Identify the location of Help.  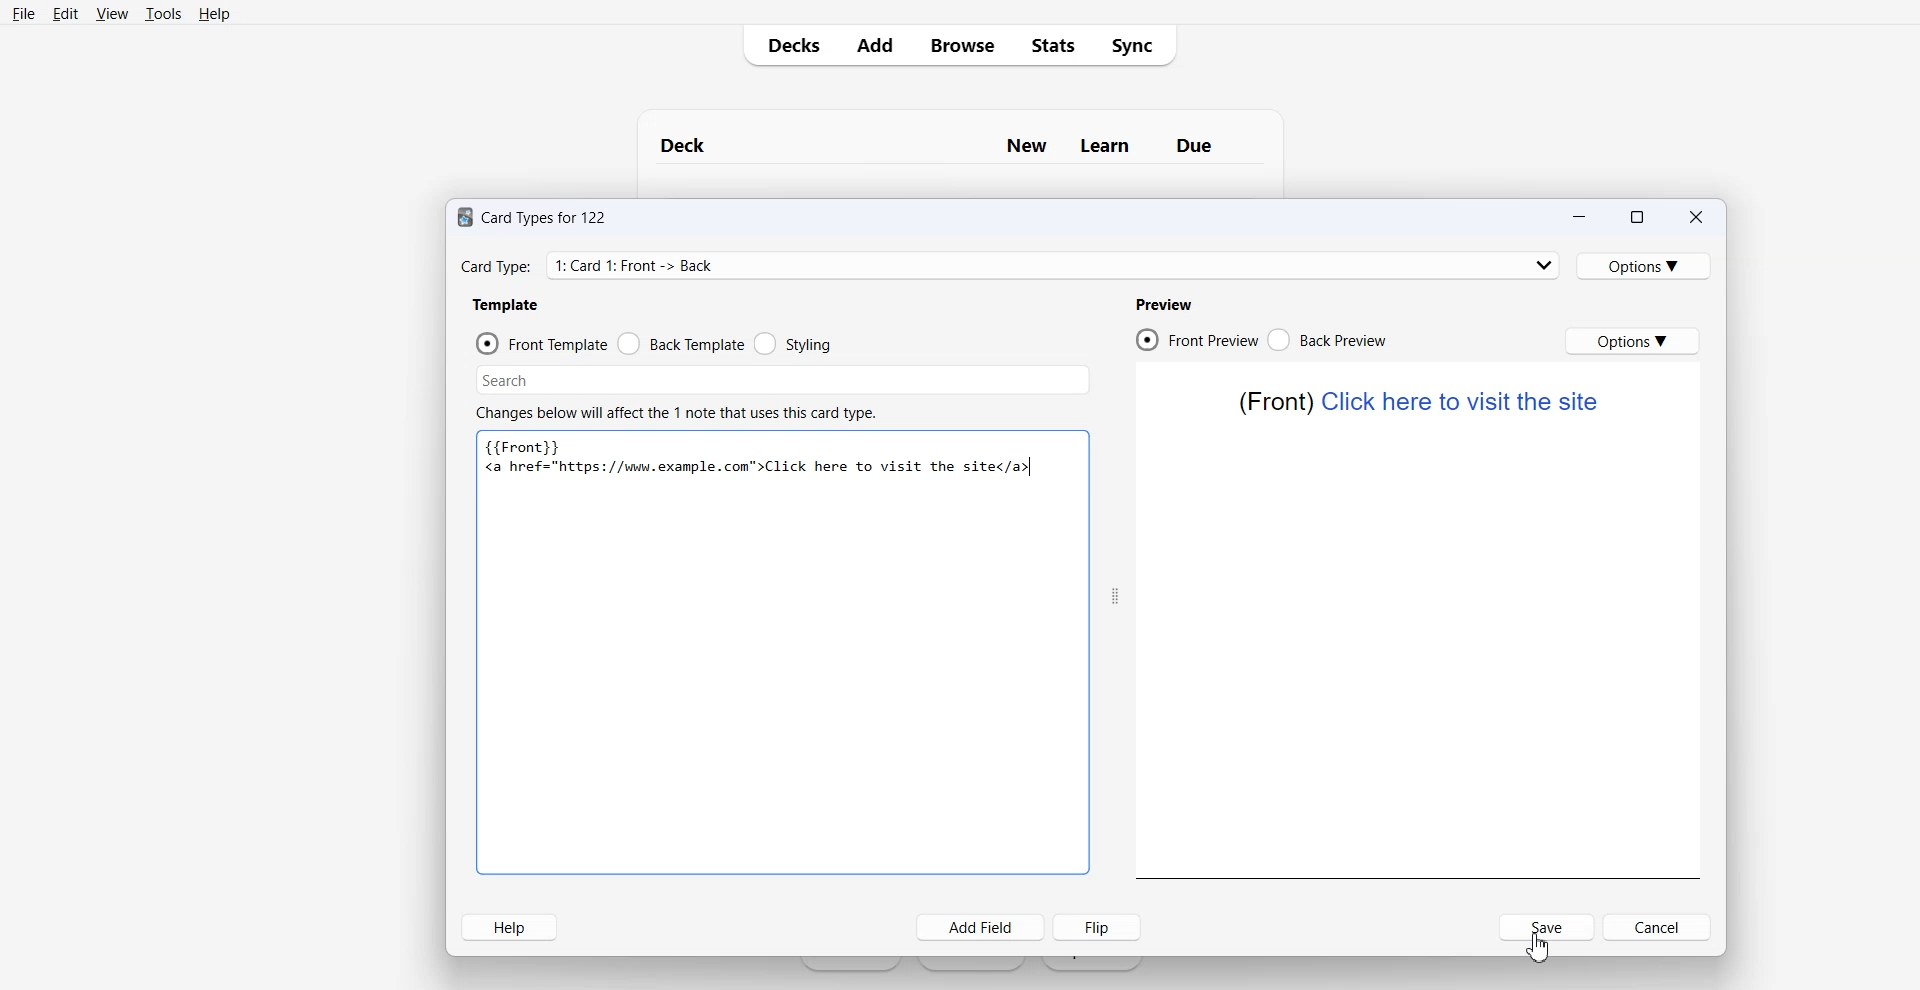
(509, 927).